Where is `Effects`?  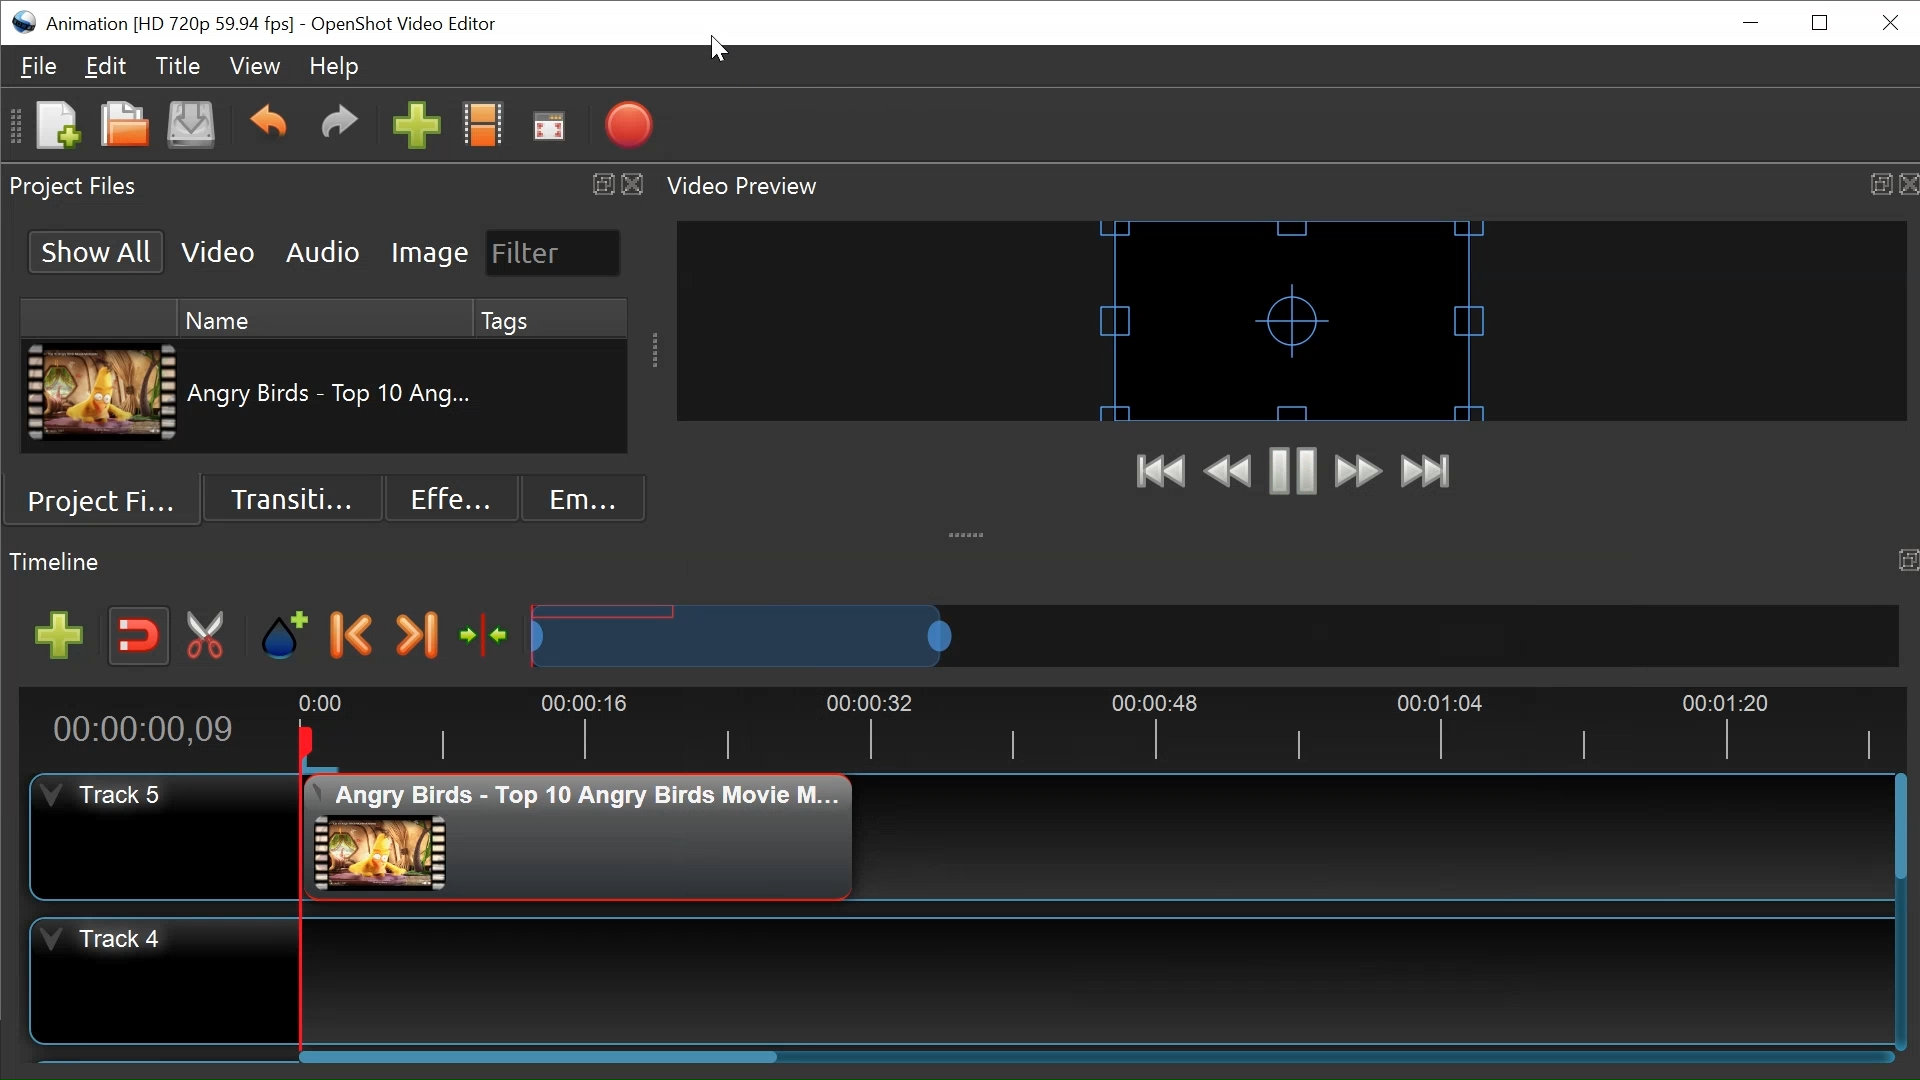
Effects is located at coordinates (451, 498).